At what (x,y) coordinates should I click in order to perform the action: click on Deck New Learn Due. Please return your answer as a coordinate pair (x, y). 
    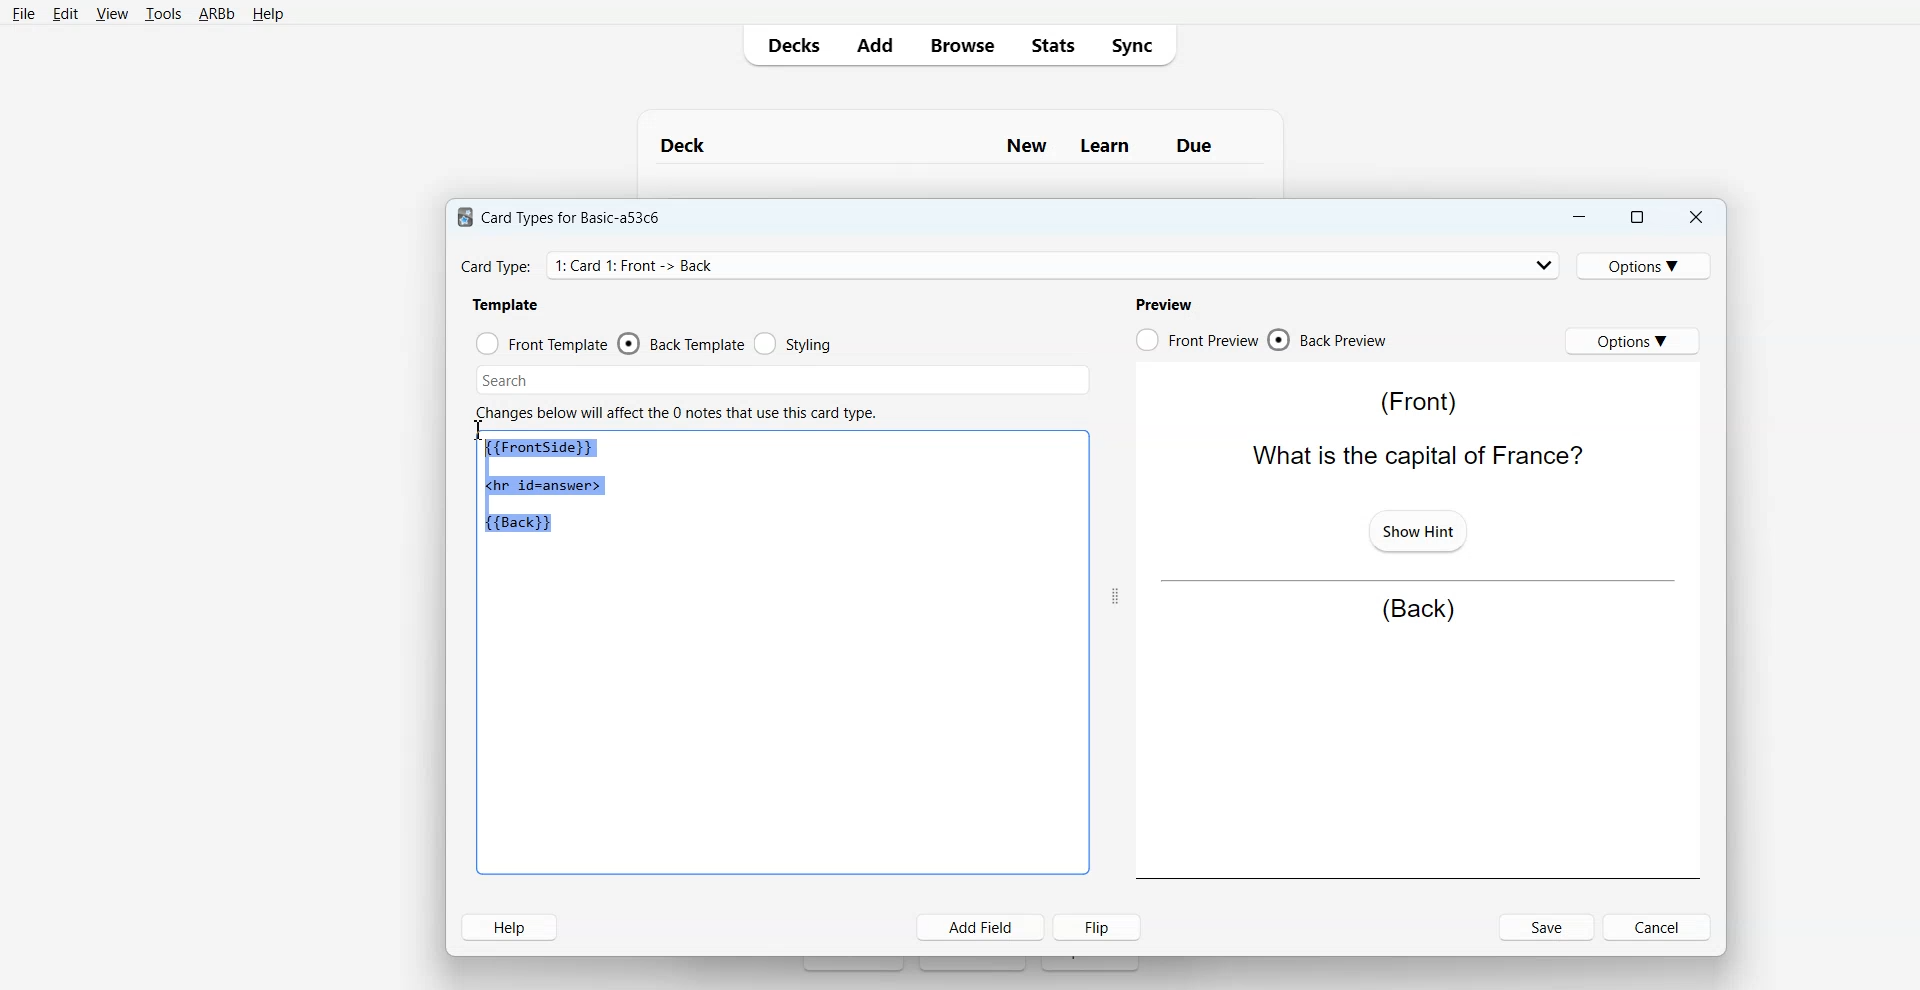
    Looking at the image, I should click on (947, 145).